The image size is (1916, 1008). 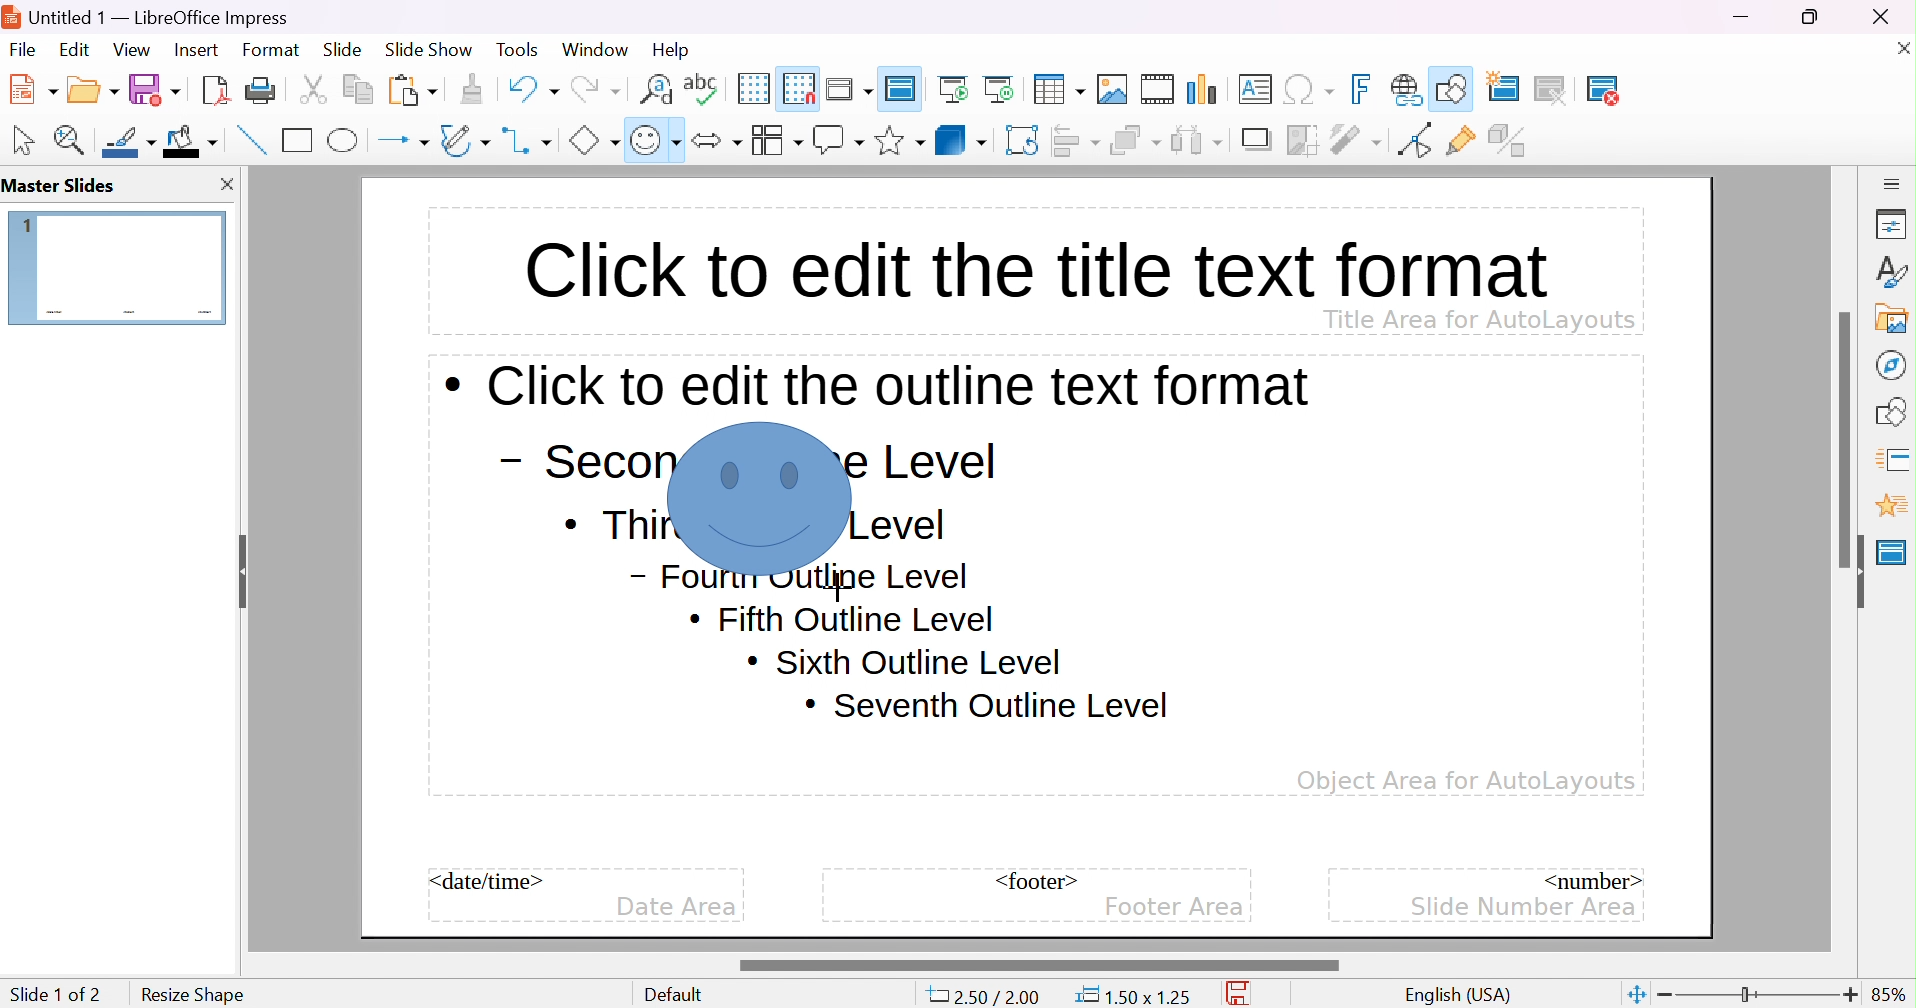 What do you see at coordinates (701, 84) in the screenshot?
I see `spelling` at bounding box center [701, 84].